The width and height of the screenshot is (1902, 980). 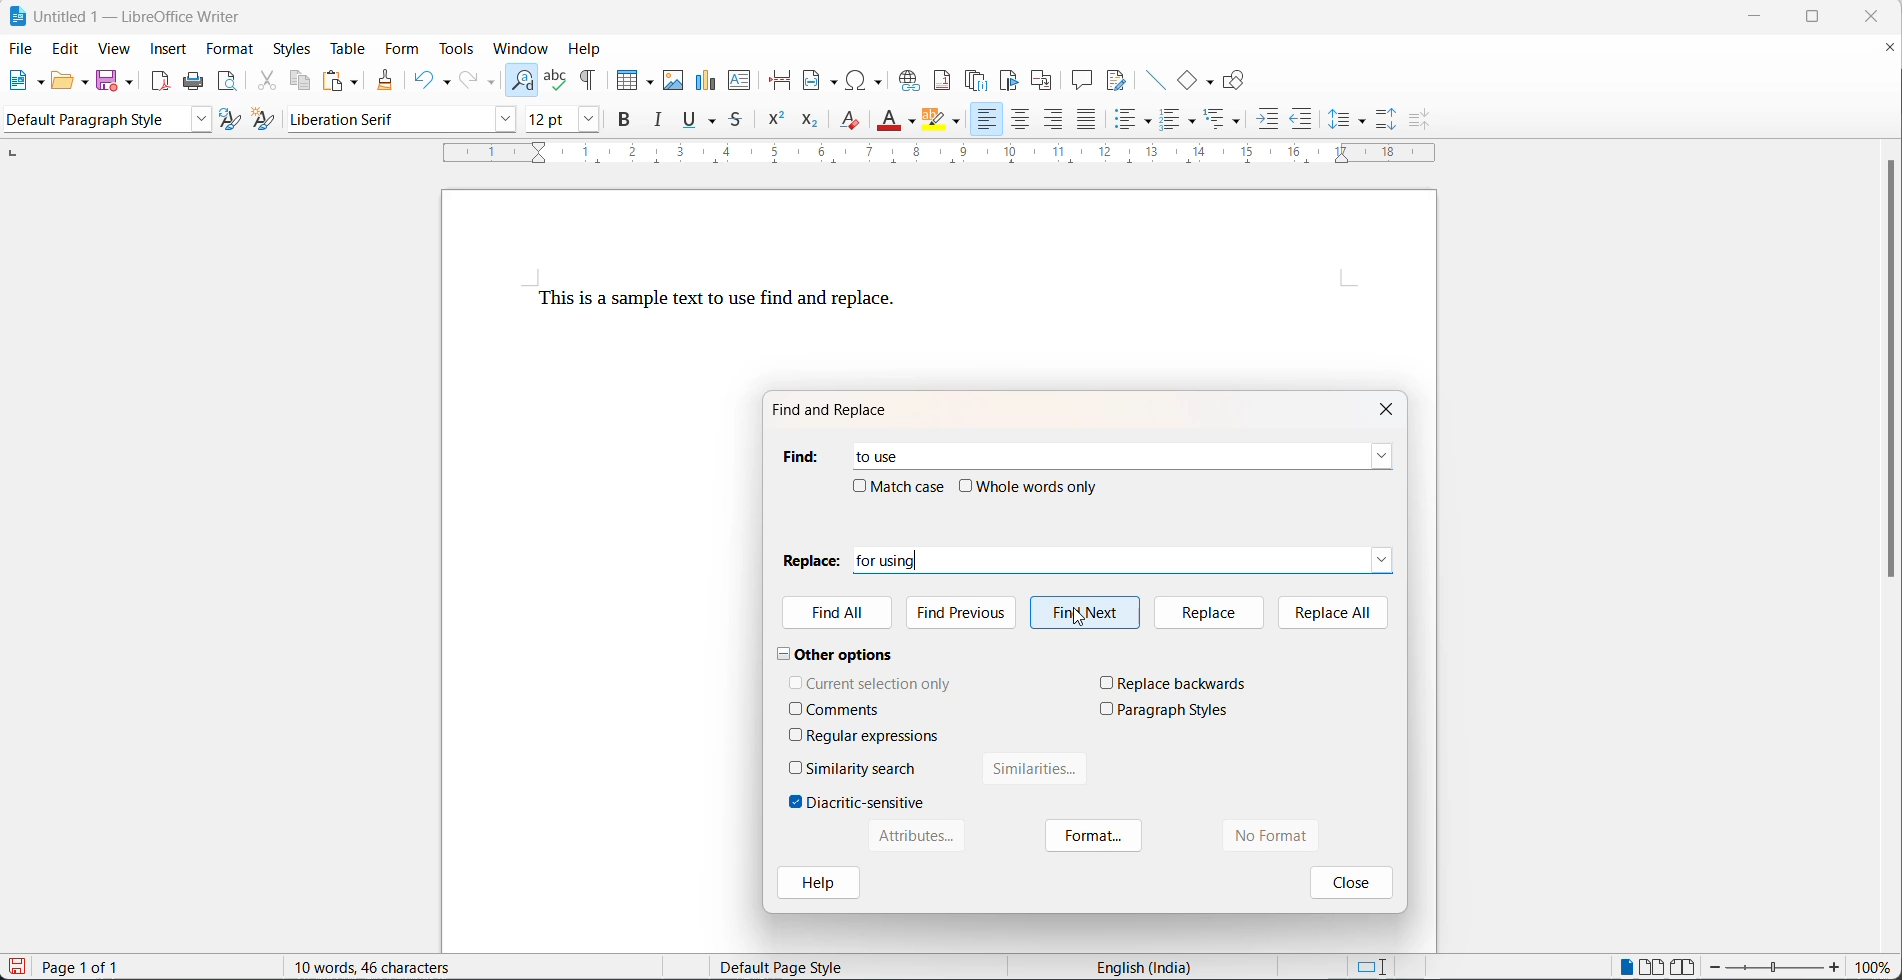 I want to click on insert table, so click(x=635, y=74).